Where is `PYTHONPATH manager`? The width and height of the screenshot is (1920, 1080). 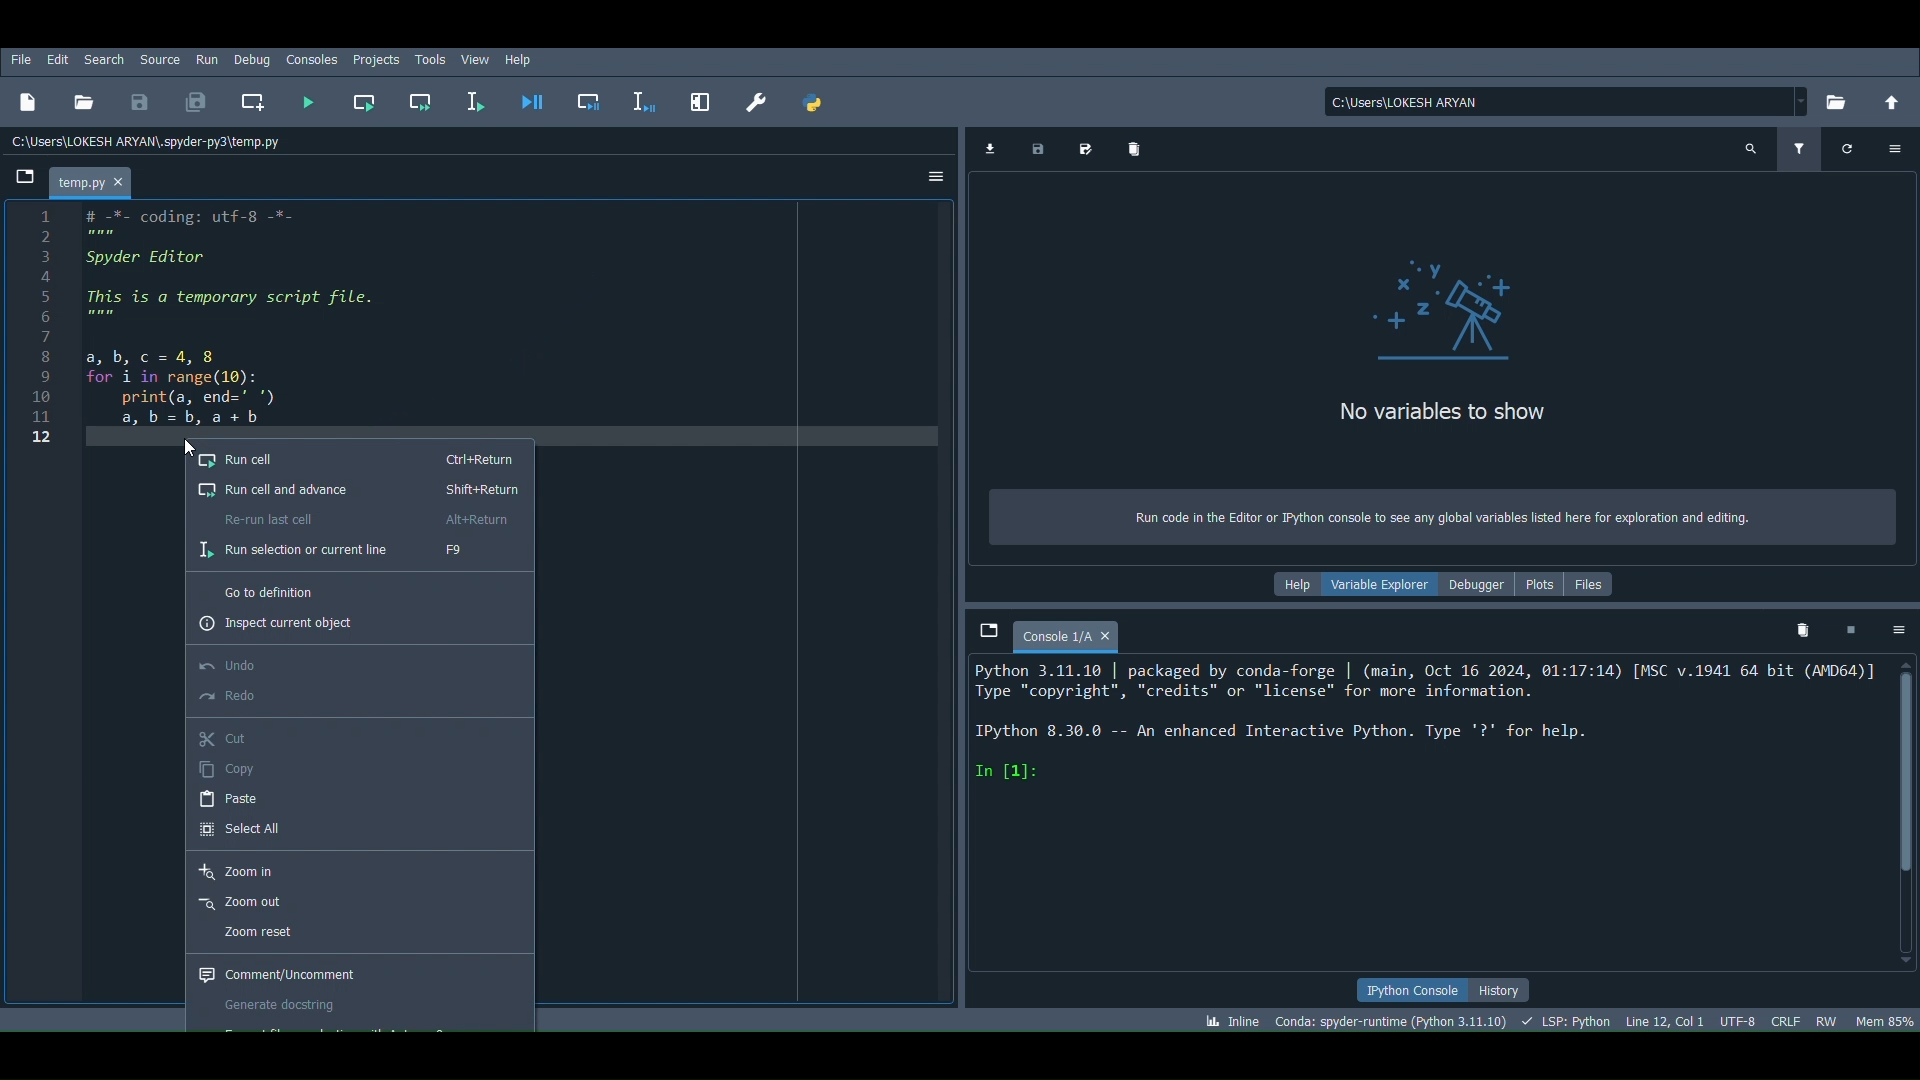 PYTHONPATH manager is located at coordinates (821, 104).